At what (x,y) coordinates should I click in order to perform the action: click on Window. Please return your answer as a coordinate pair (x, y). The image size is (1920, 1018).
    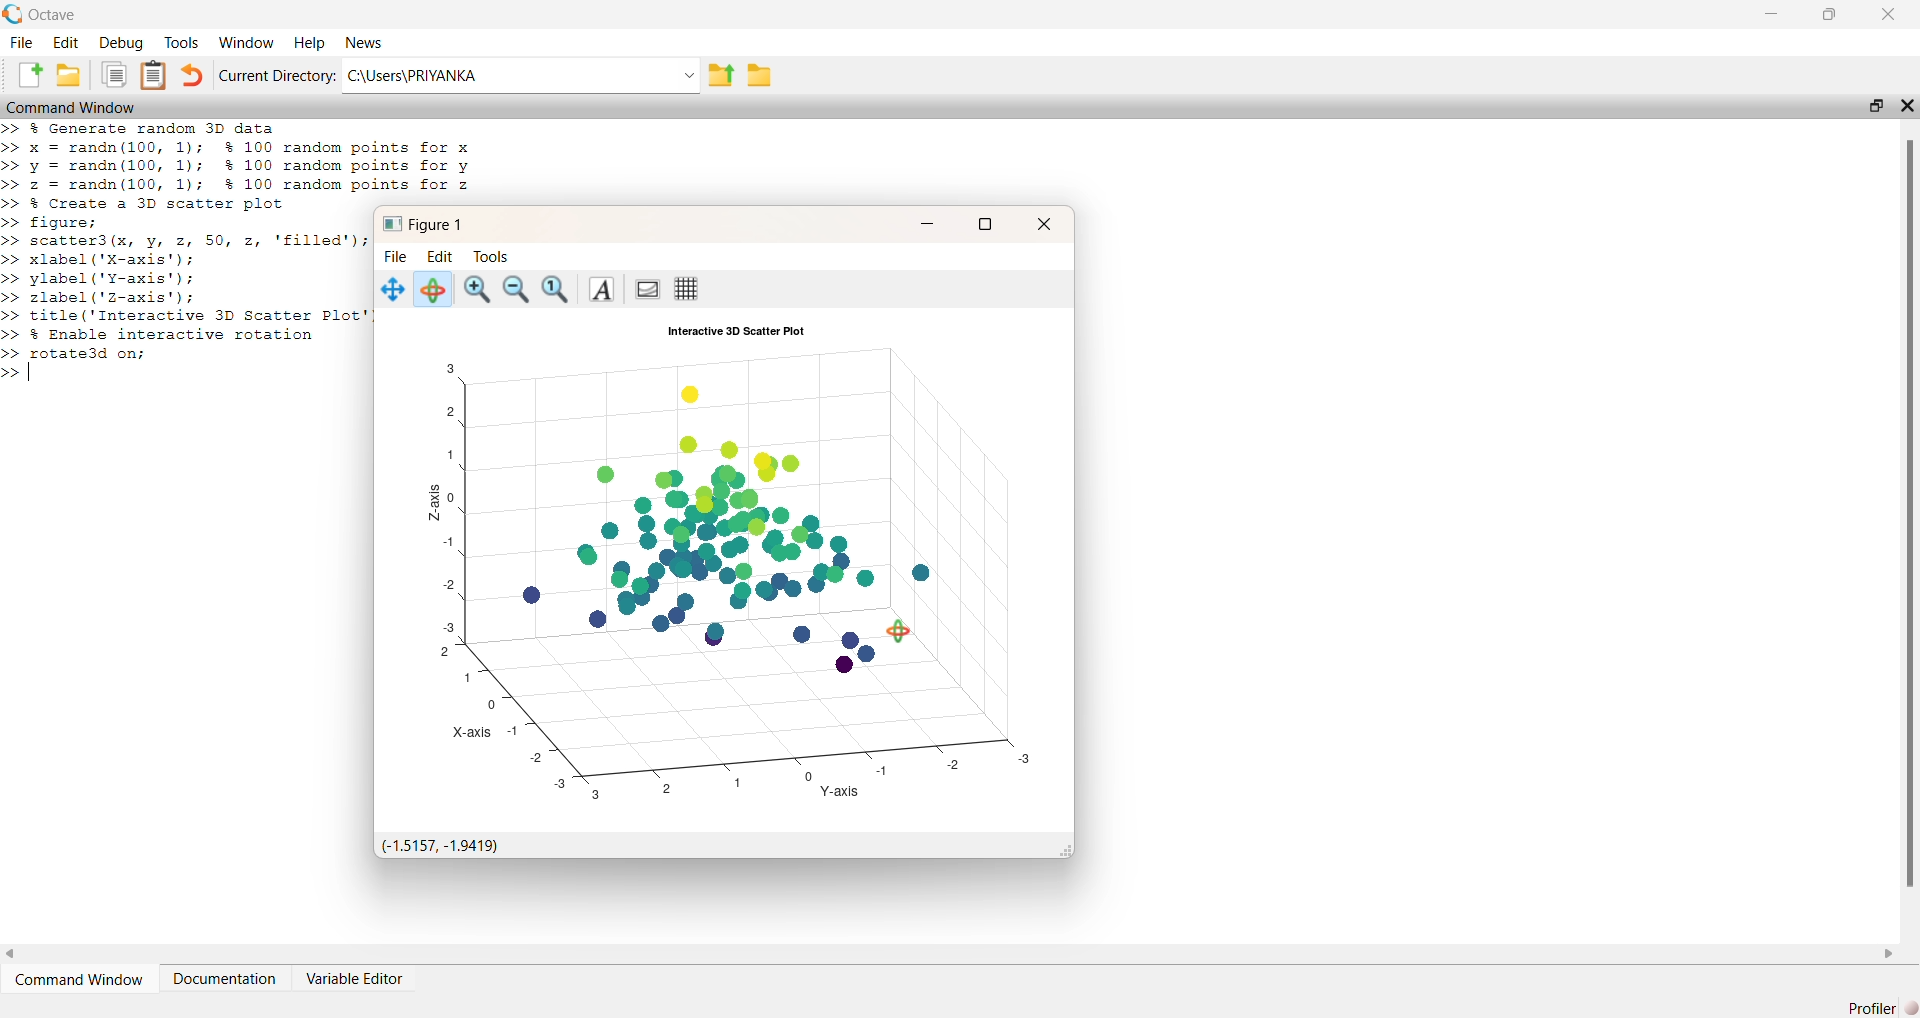
    Looking at the image, I should click on (249, 43).